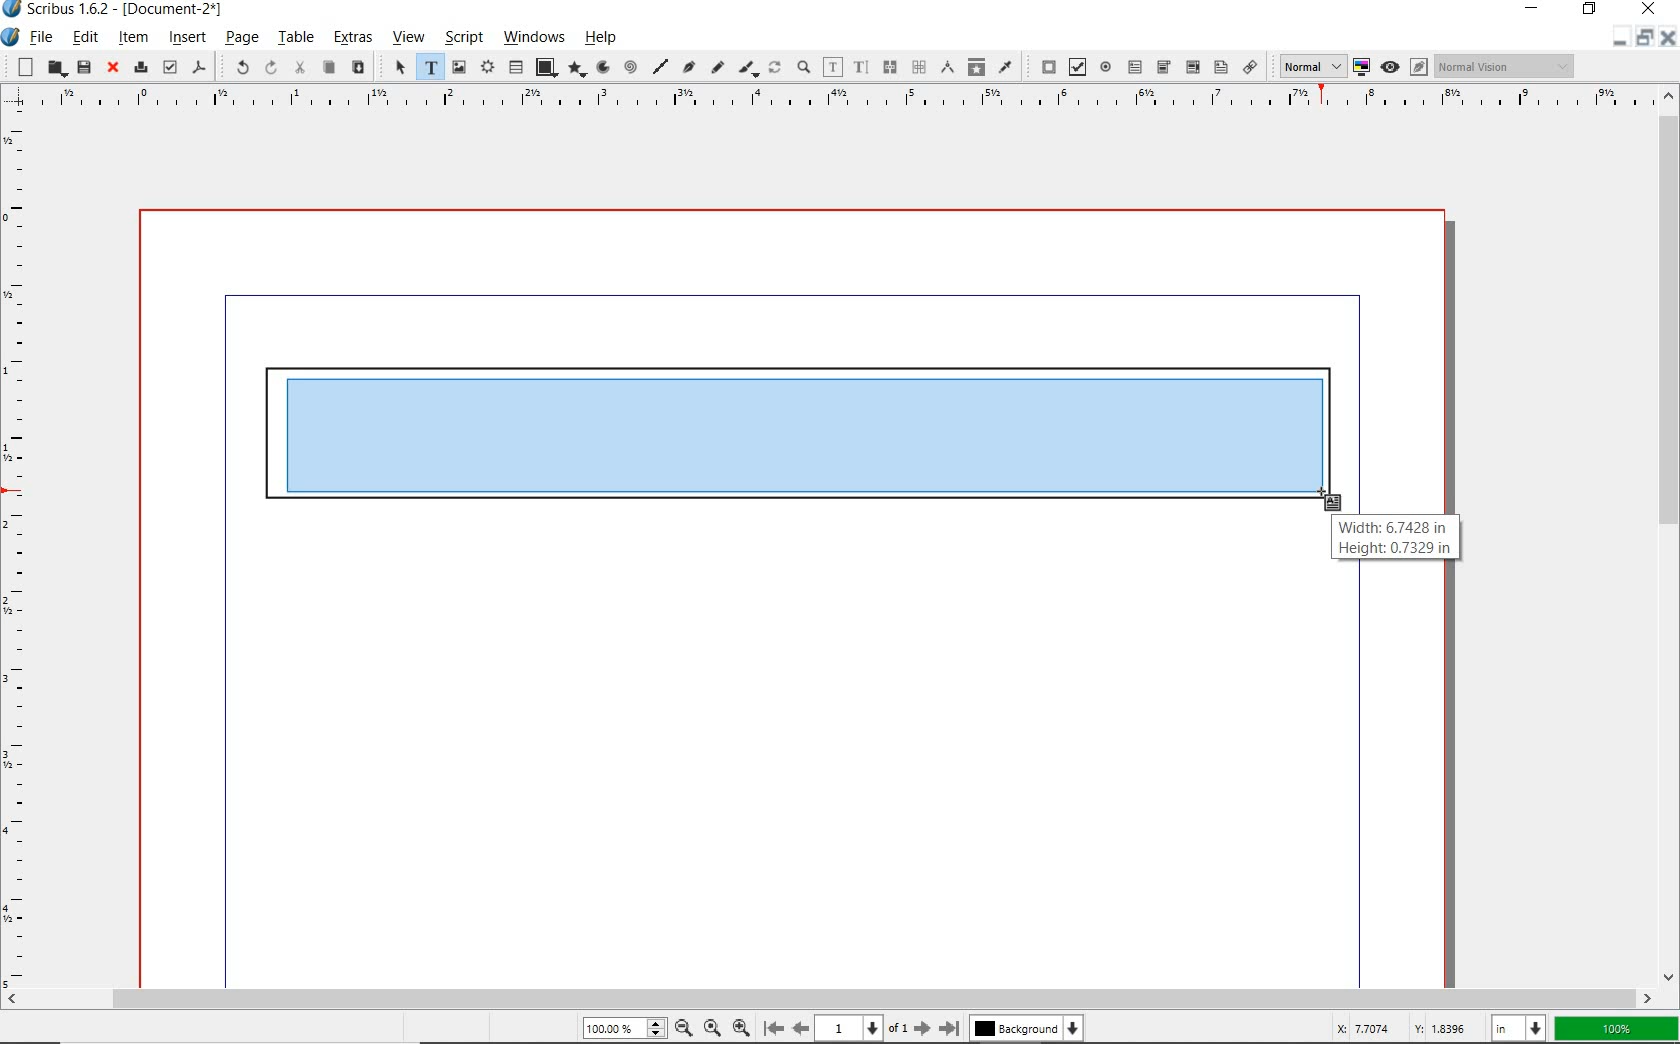 This screenshot has height=1044, width=1680. Describe the element at coordinates (1043, 66) in the screenshot. I see `pdf push button` at that location.